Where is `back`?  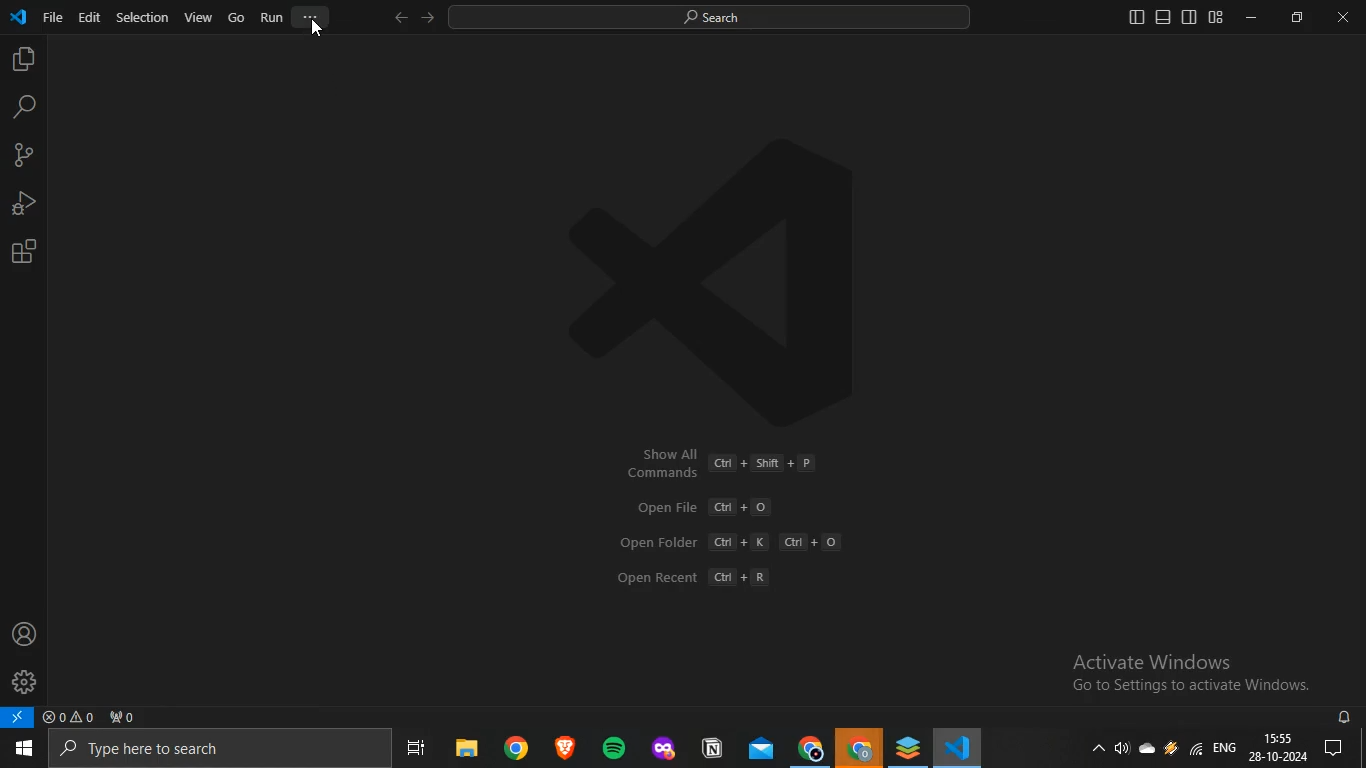
back is located at coordinates (399, 18).